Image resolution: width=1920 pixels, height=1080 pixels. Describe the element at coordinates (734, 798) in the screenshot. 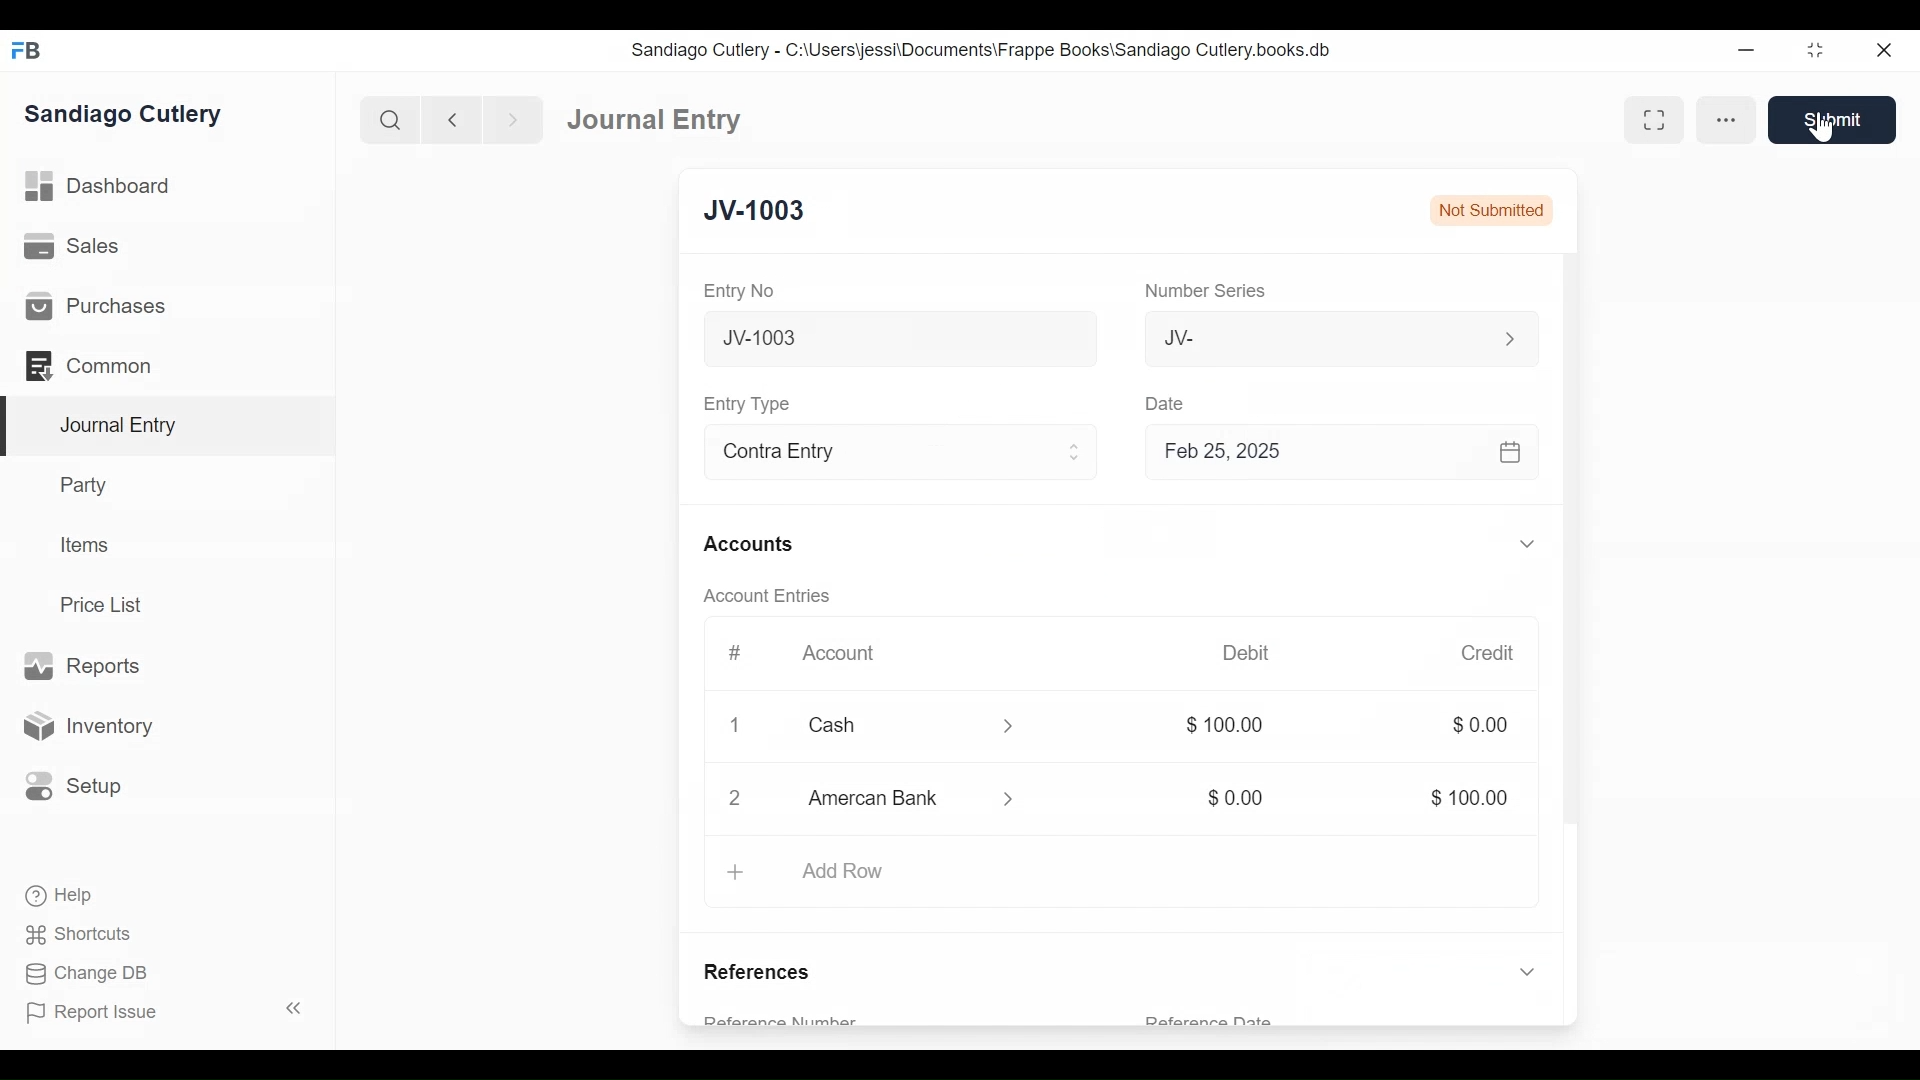

I see `2` at that location.